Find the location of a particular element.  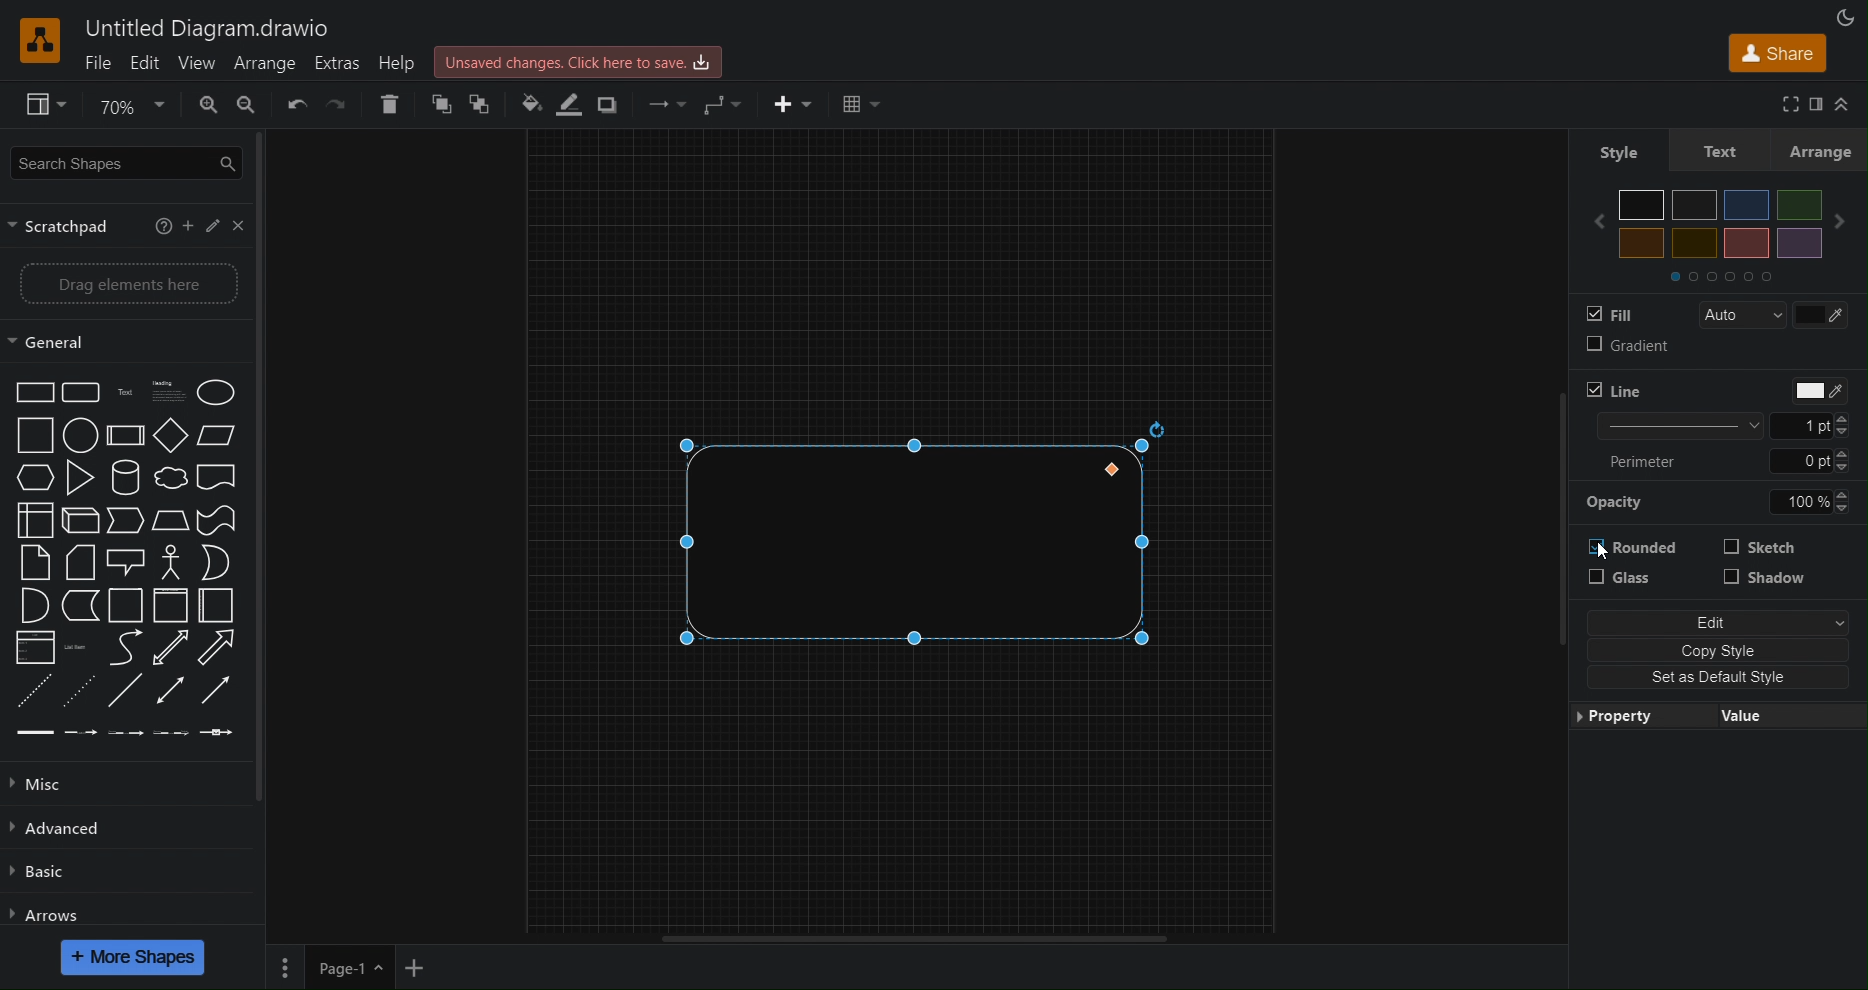

Glass is located at coordinates (1631, 583).